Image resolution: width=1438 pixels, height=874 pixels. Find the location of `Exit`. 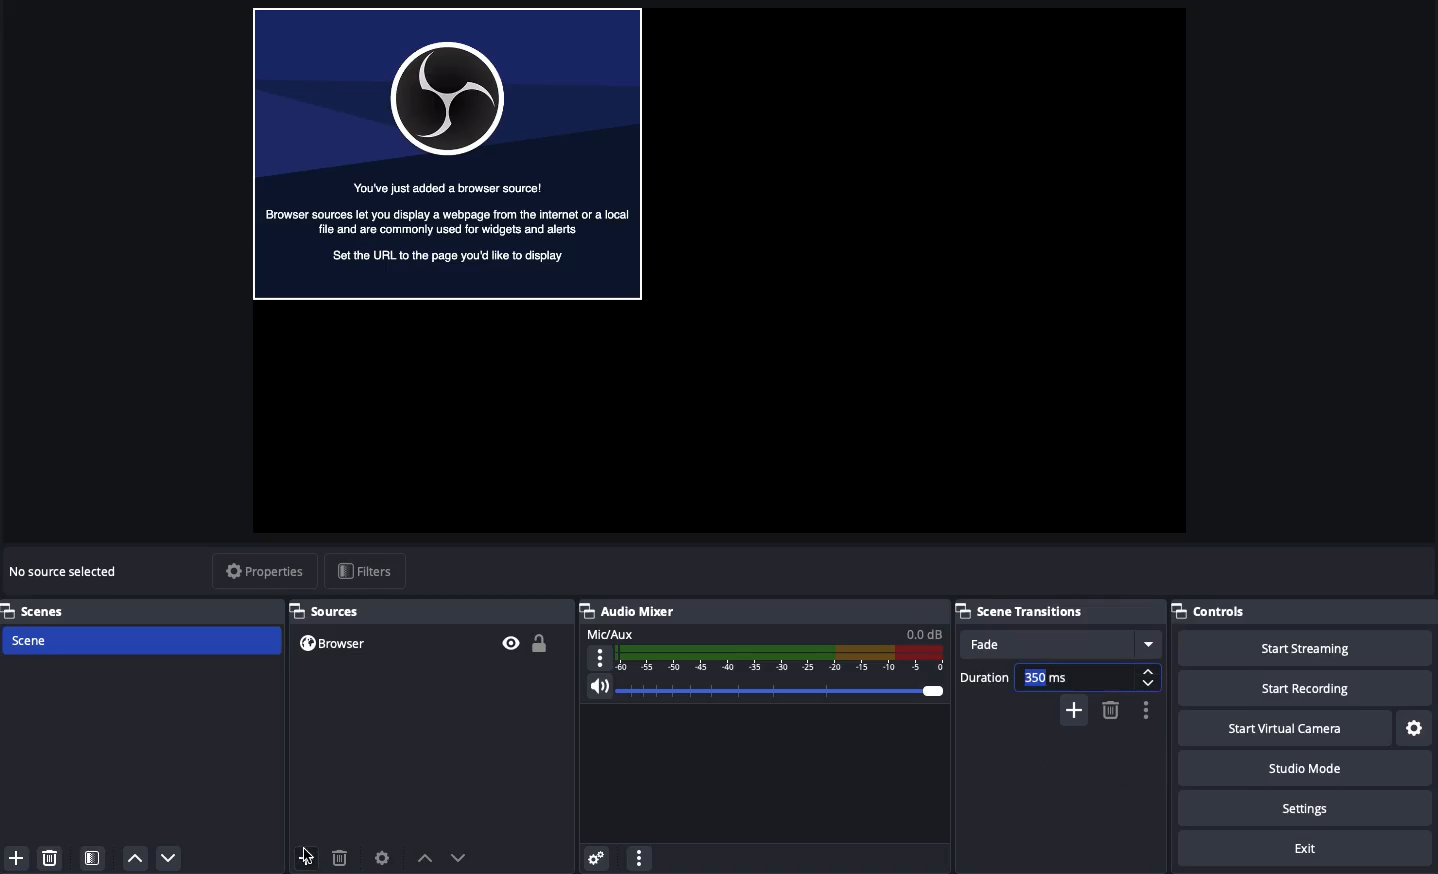

Exit is located at coordinates (1287, 849).